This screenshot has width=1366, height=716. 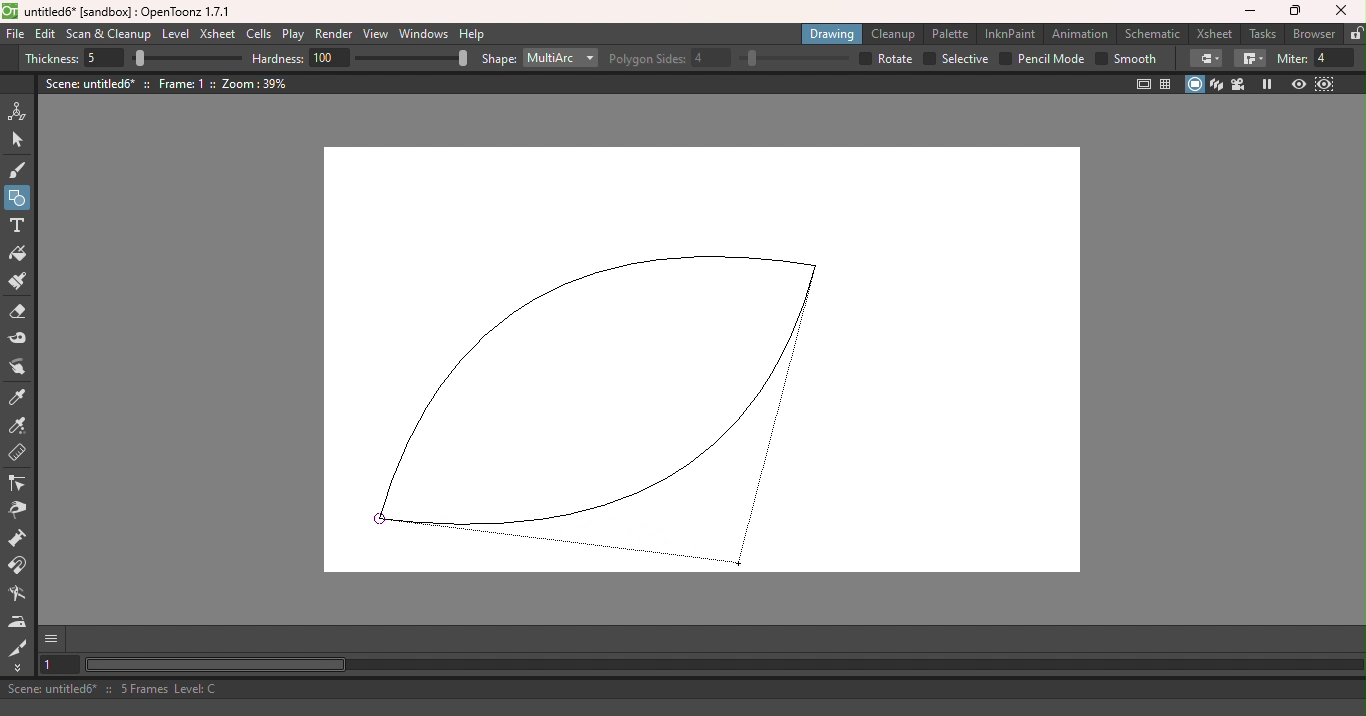 I want to click on Iron tool, so click(x=18, y=623).